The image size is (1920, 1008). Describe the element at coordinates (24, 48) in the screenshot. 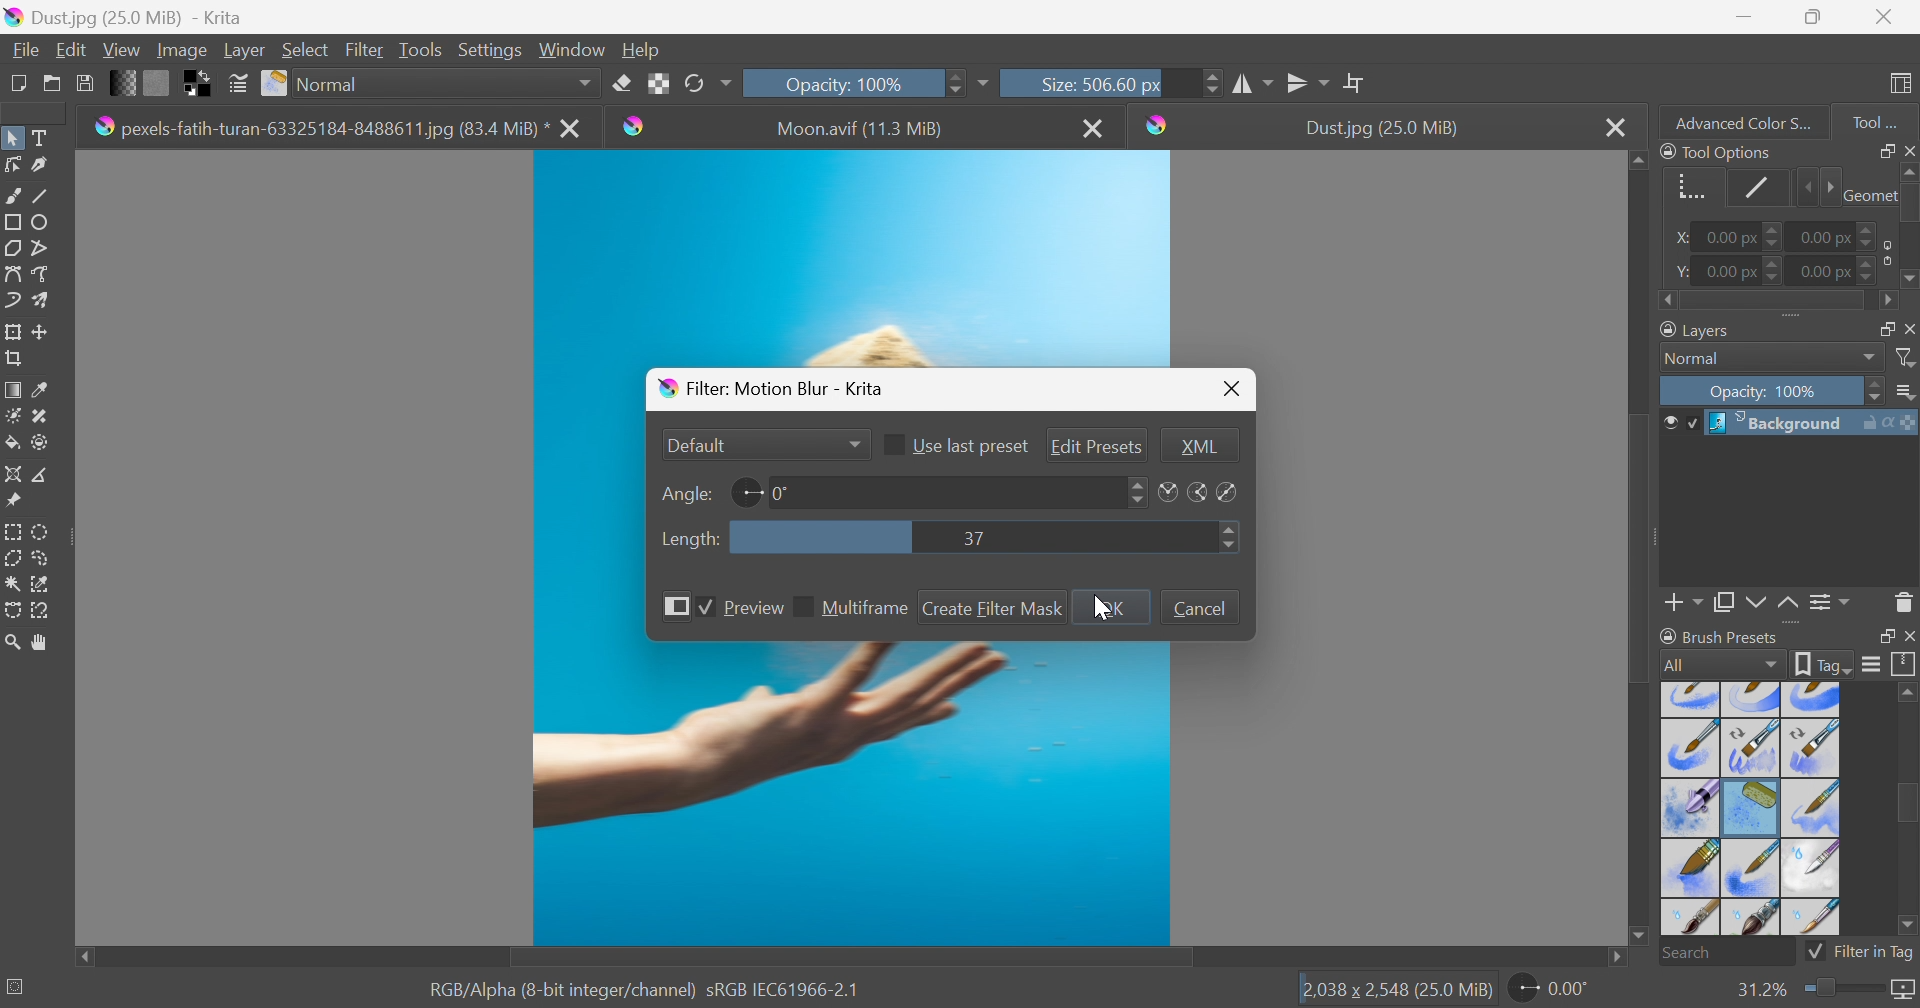

I see `File` at that location.